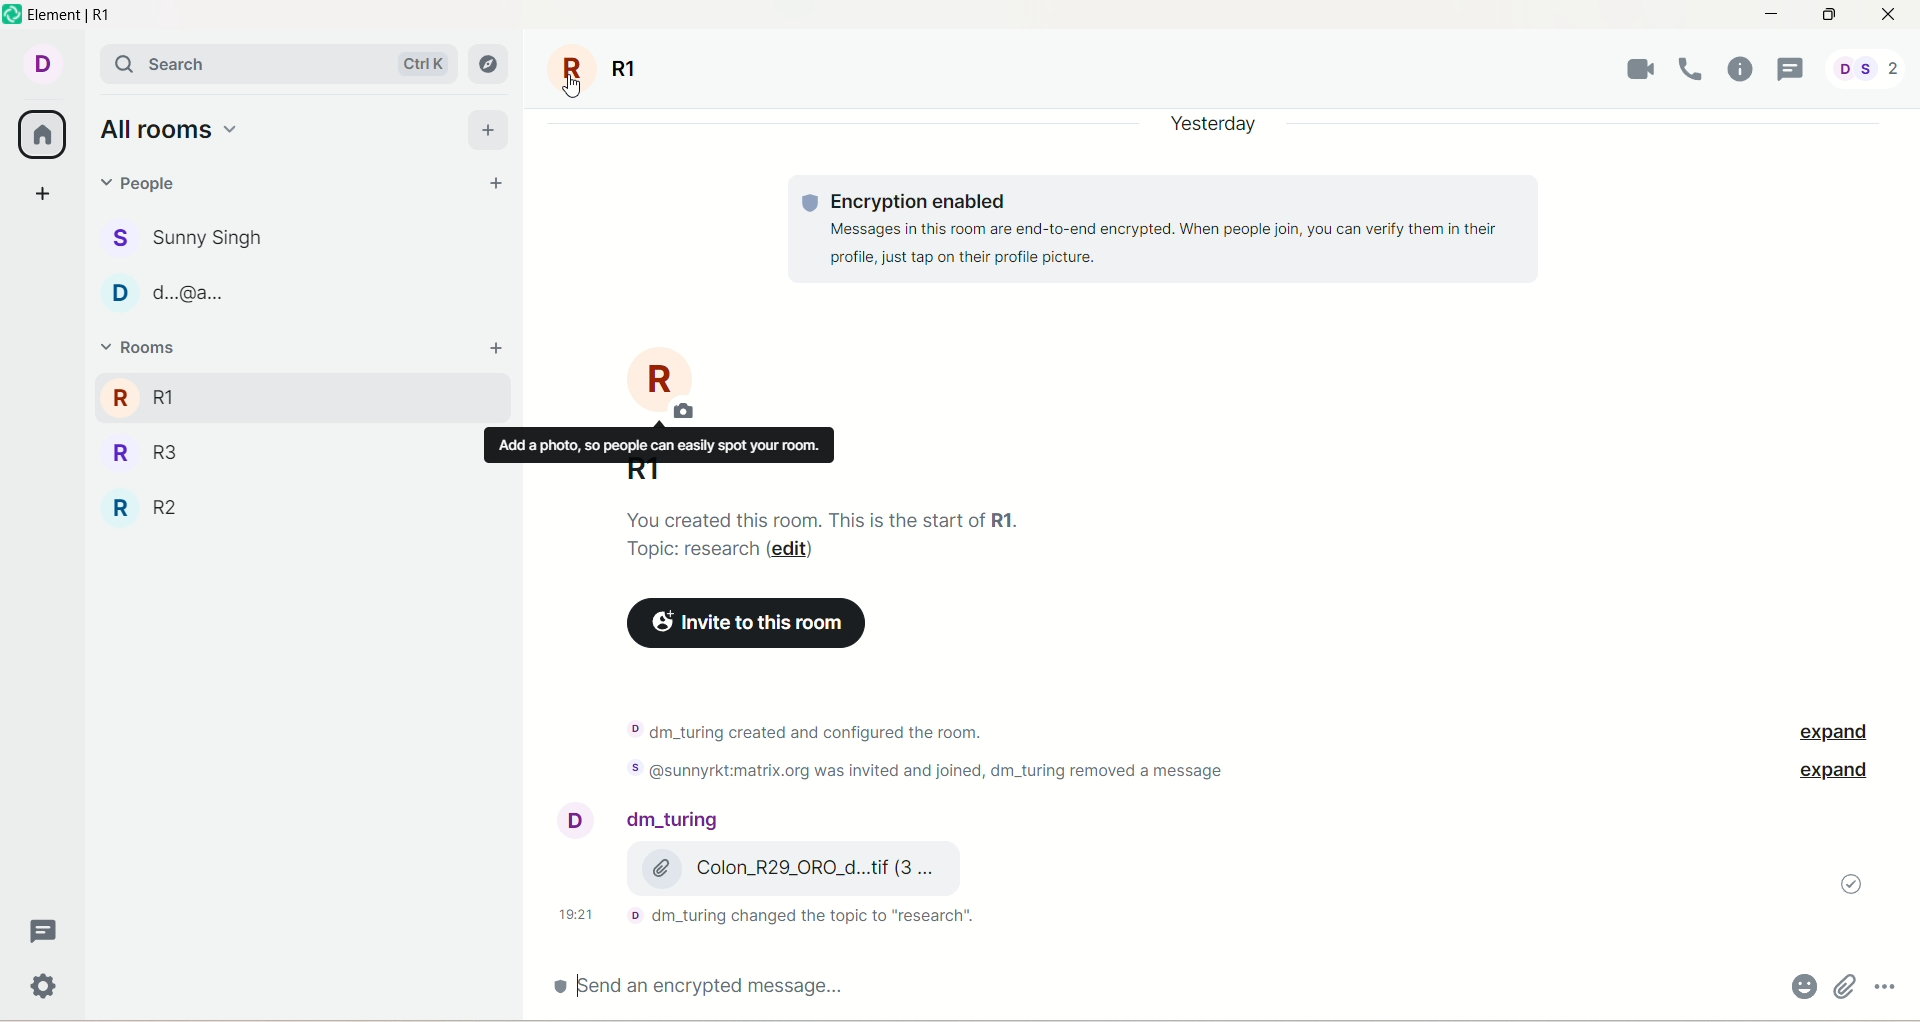 The image size is (1920, 1022). I want to click on attachment, so click(1851, 984).